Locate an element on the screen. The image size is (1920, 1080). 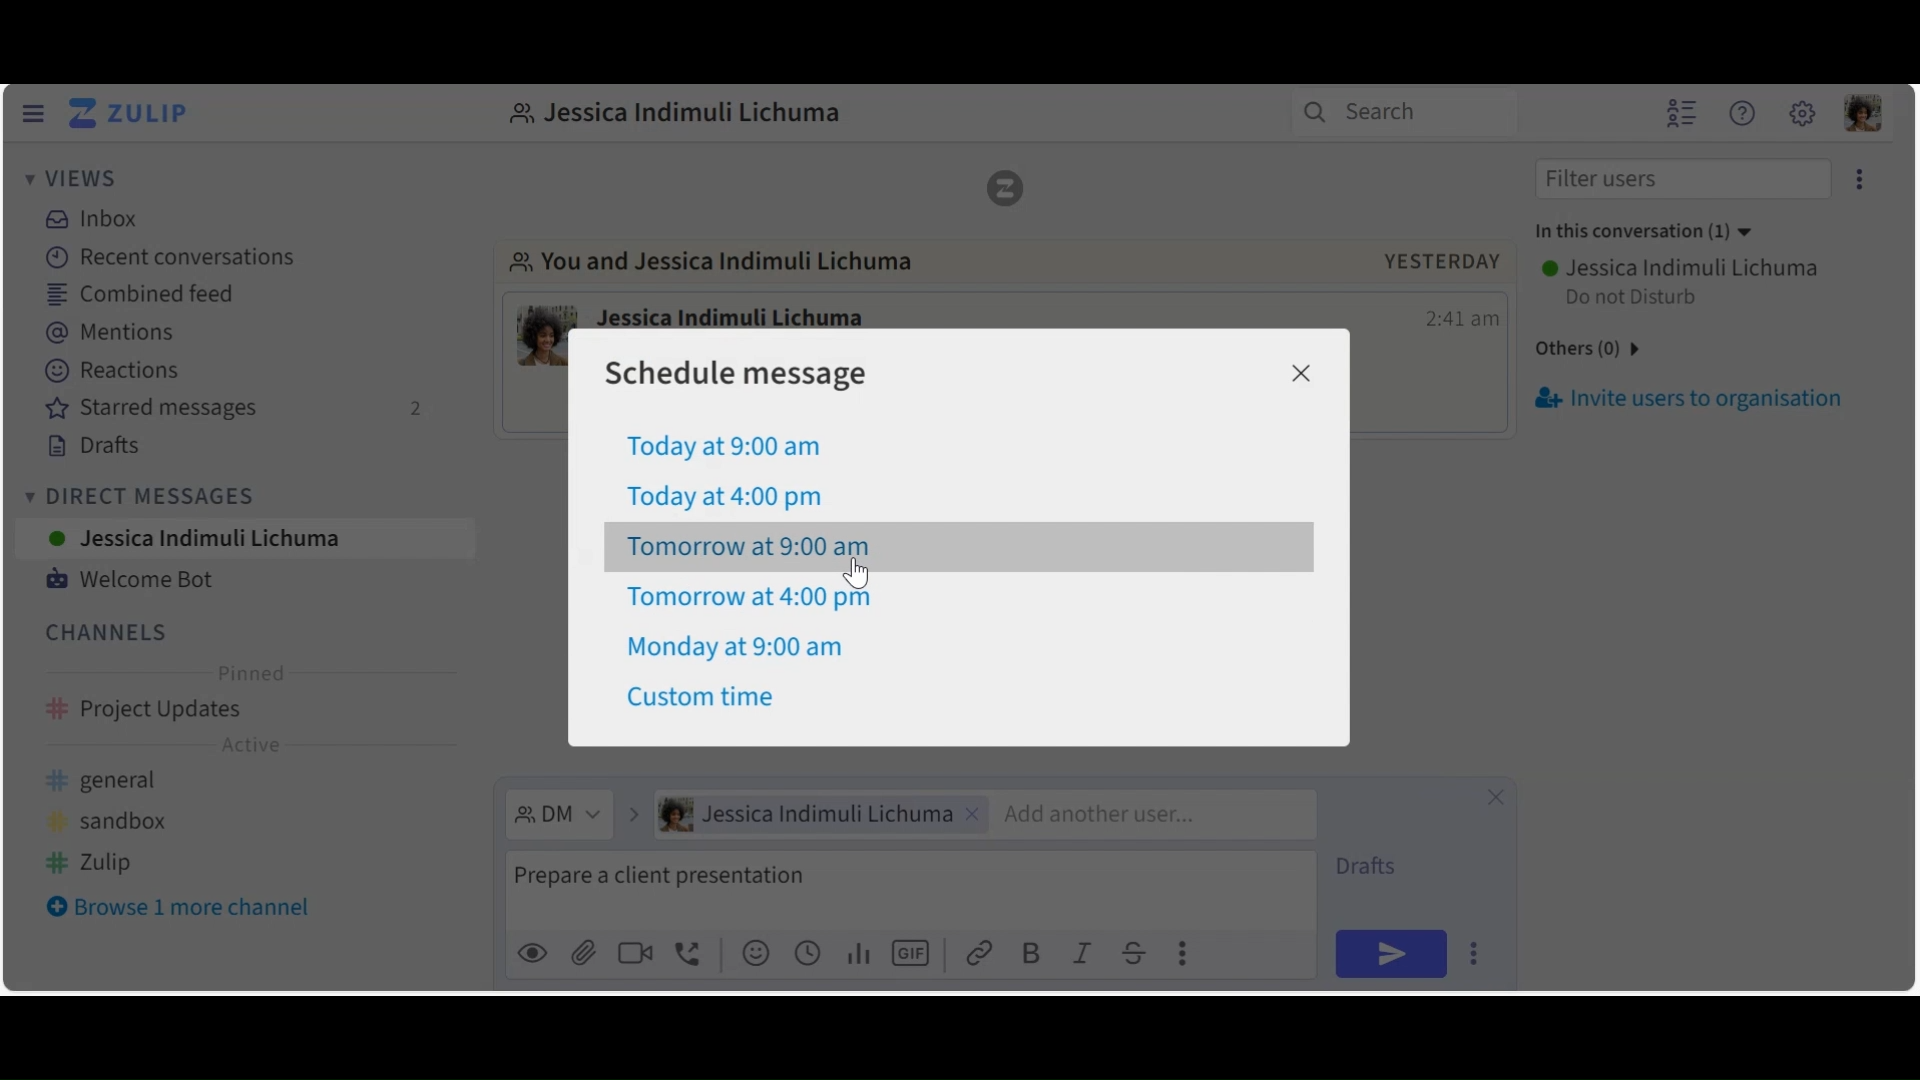
Username is located at coordinates (1682, 267).